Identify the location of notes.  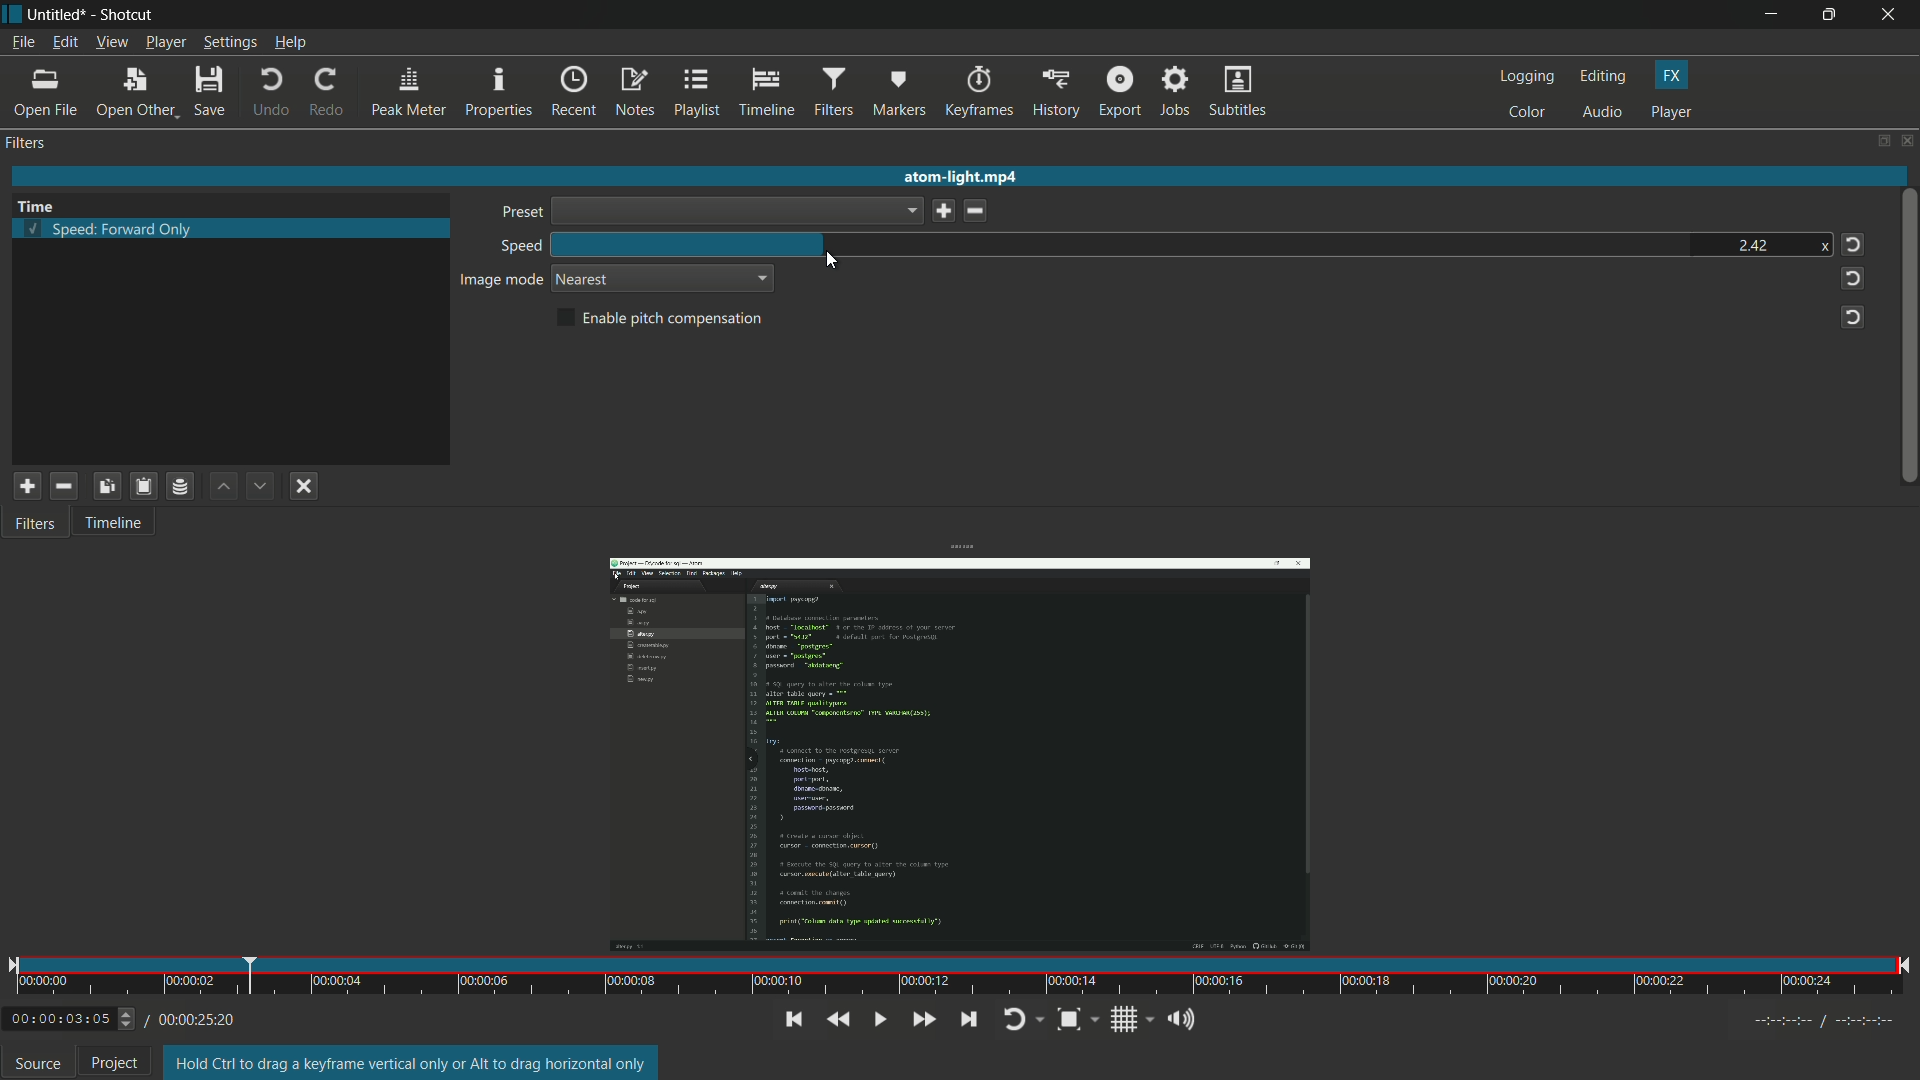
(637, 93).